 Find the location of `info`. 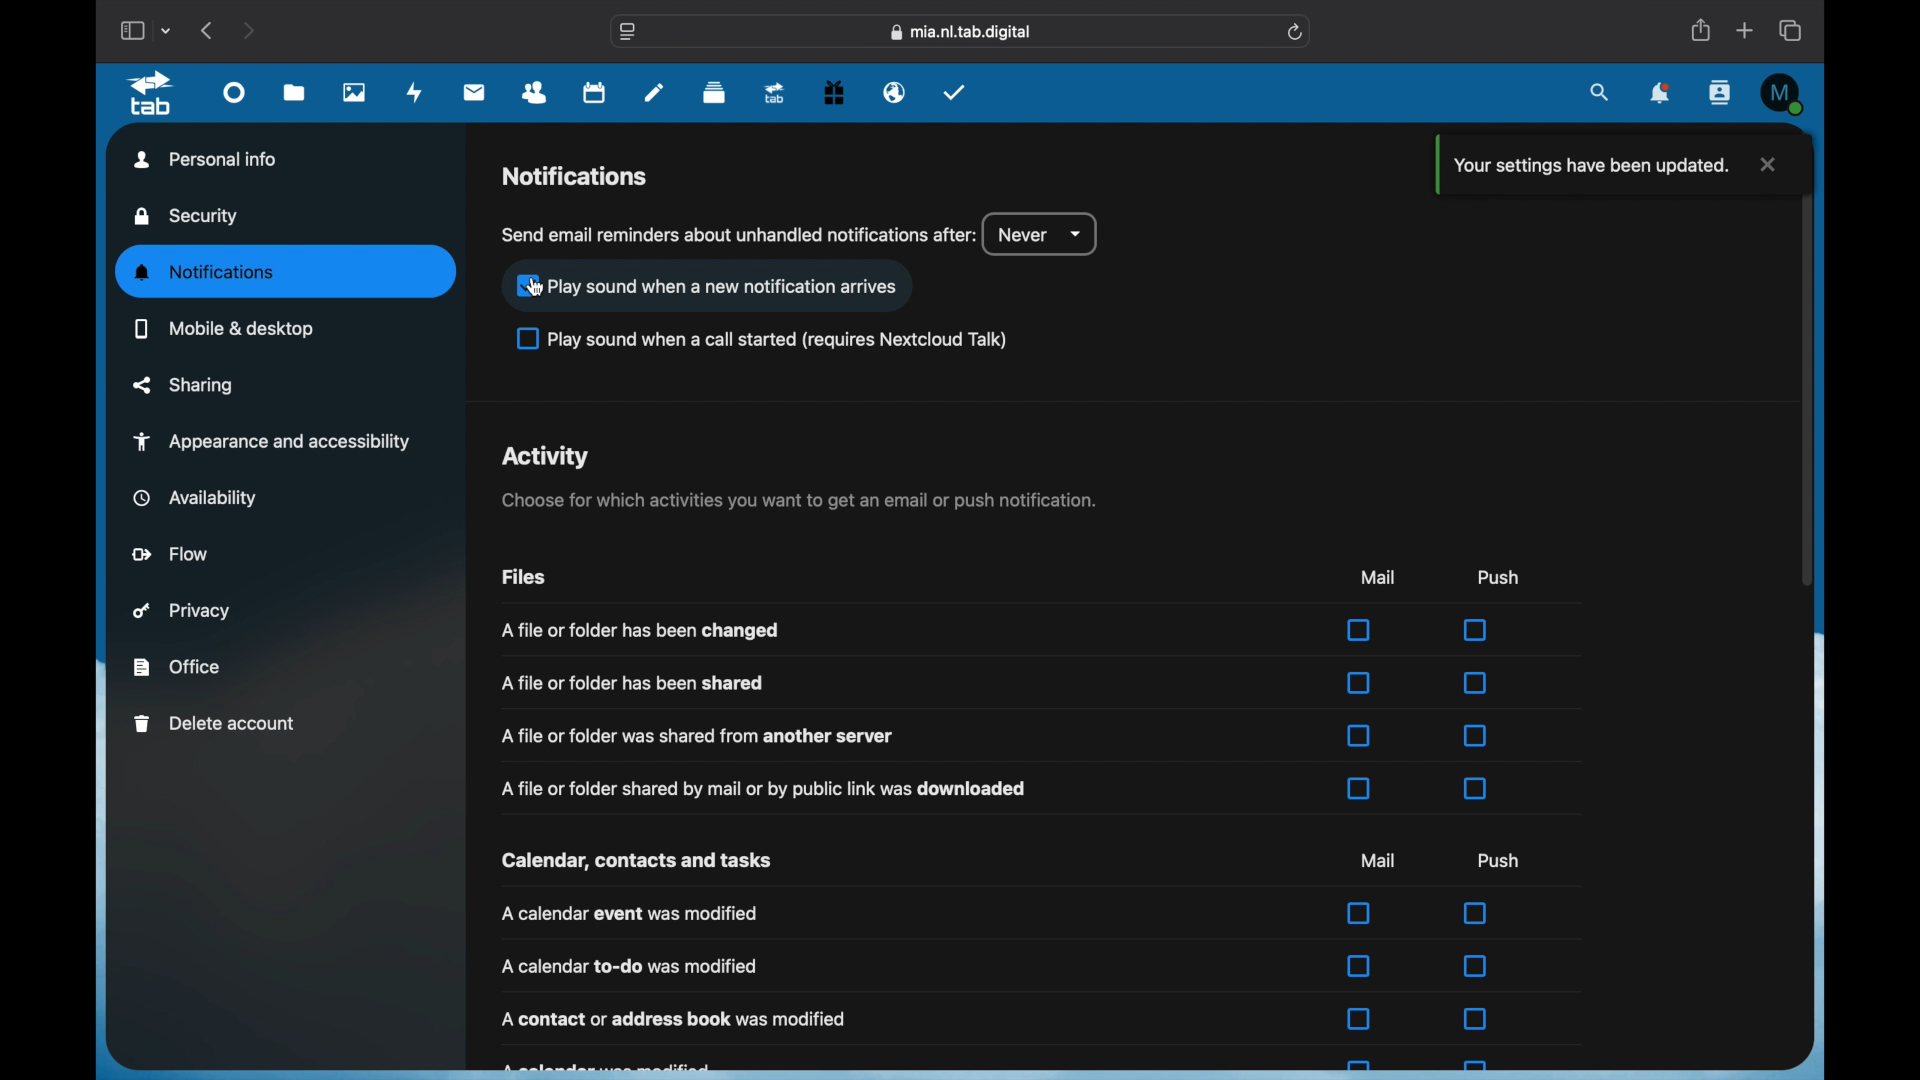

info is located at coordinates (701, 735).